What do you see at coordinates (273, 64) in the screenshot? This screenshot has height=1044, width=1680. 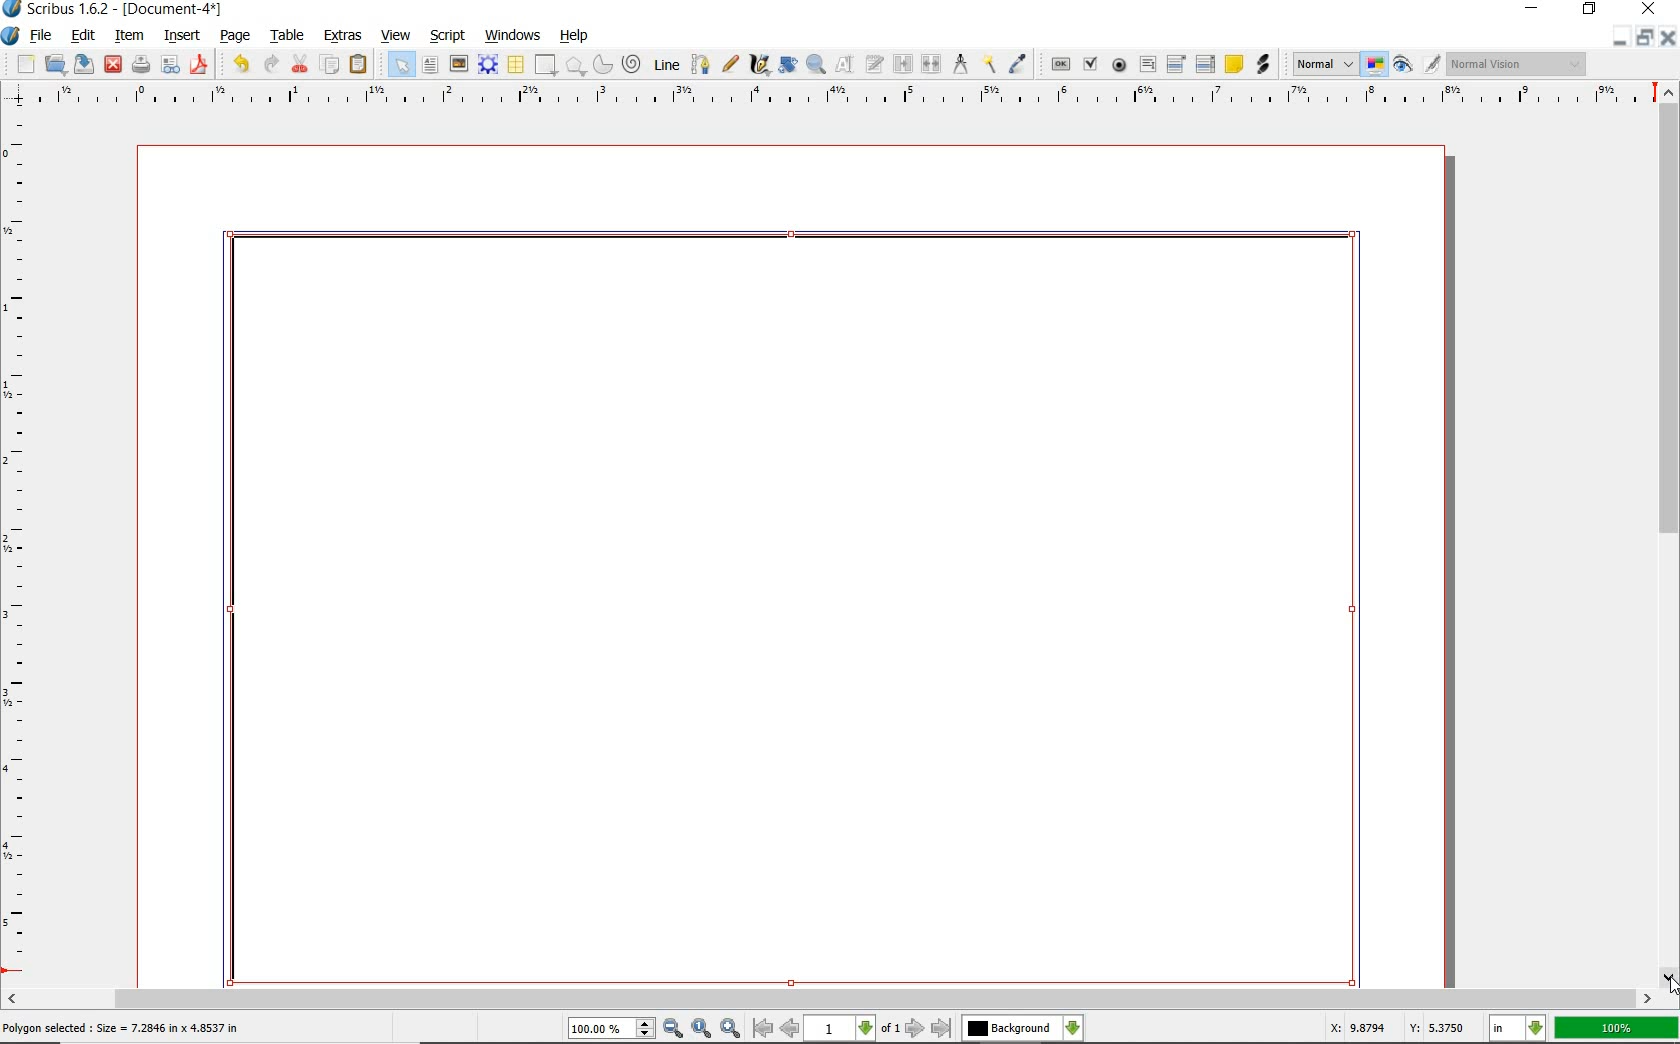 I see `redo` at bounding box center [273, 64].